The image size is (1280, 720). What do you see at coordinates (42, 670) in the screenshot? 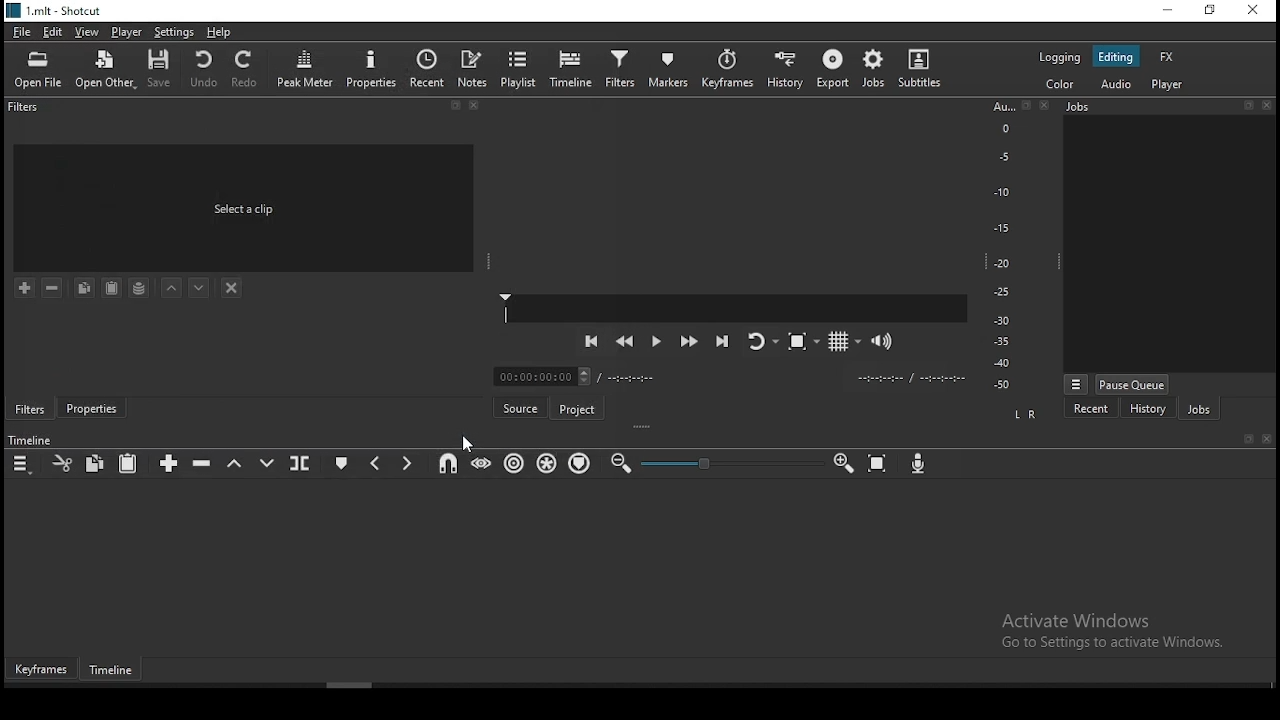
I see `keyframes` at bounding box center [42, 670].